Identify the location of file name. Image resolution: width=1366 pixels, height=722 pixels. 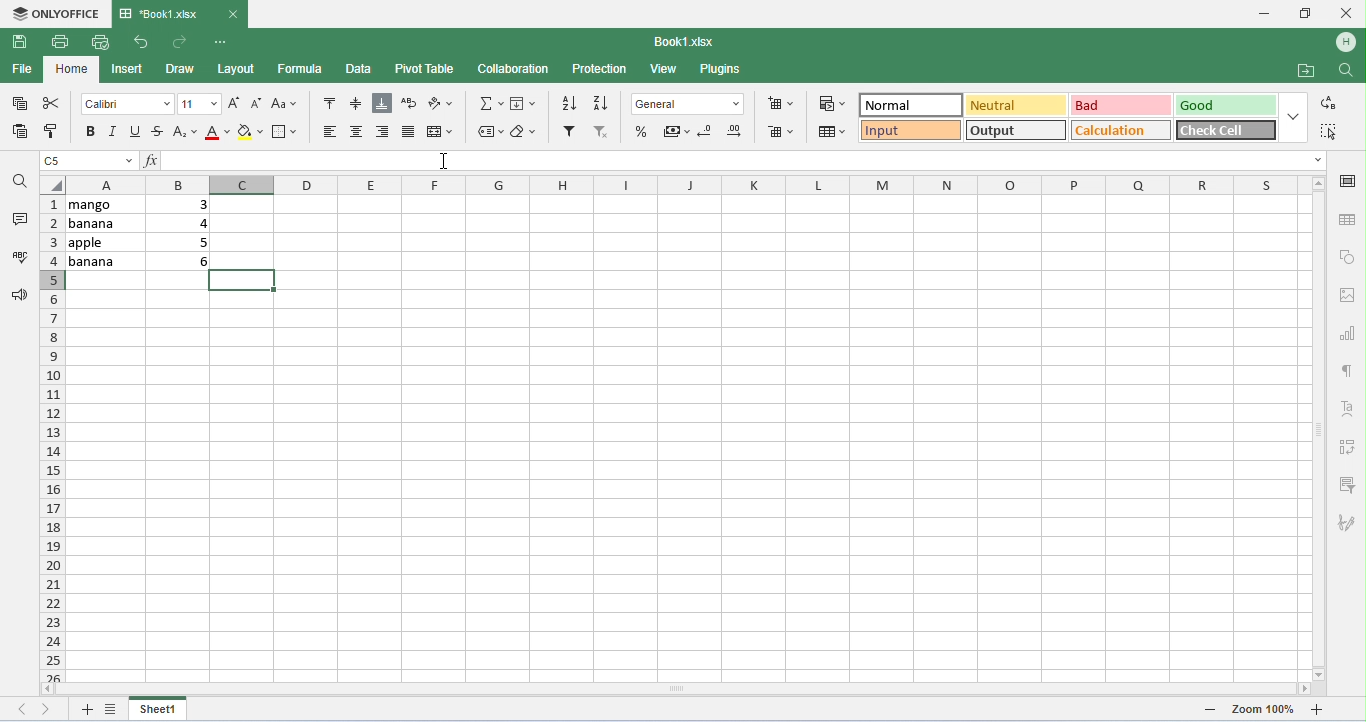
(686, 42).